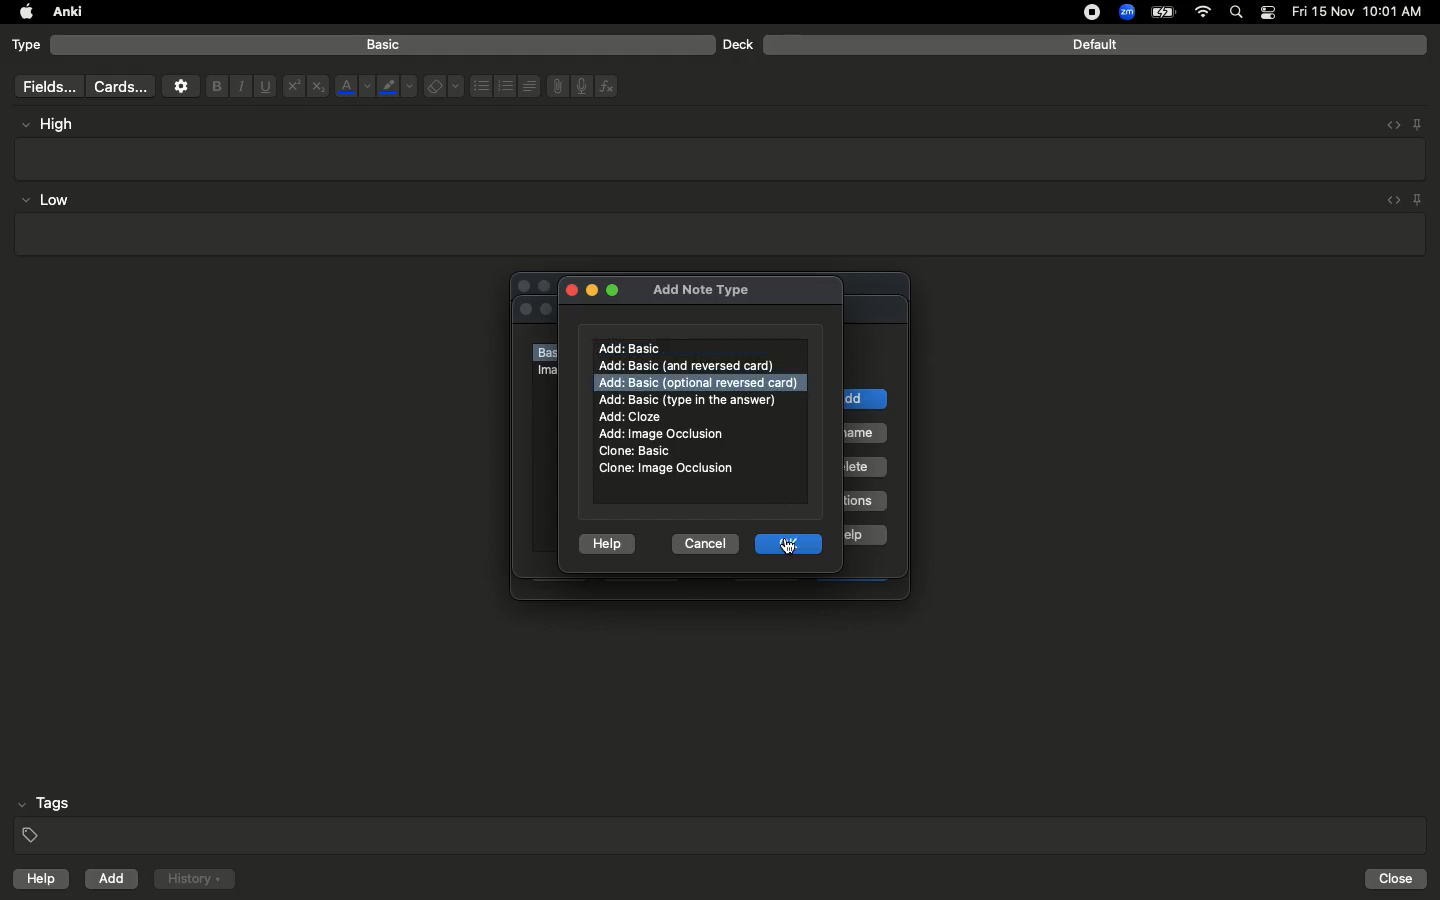 The image size is (1440, 900). I want to click on Add basic, so click(633, 348).